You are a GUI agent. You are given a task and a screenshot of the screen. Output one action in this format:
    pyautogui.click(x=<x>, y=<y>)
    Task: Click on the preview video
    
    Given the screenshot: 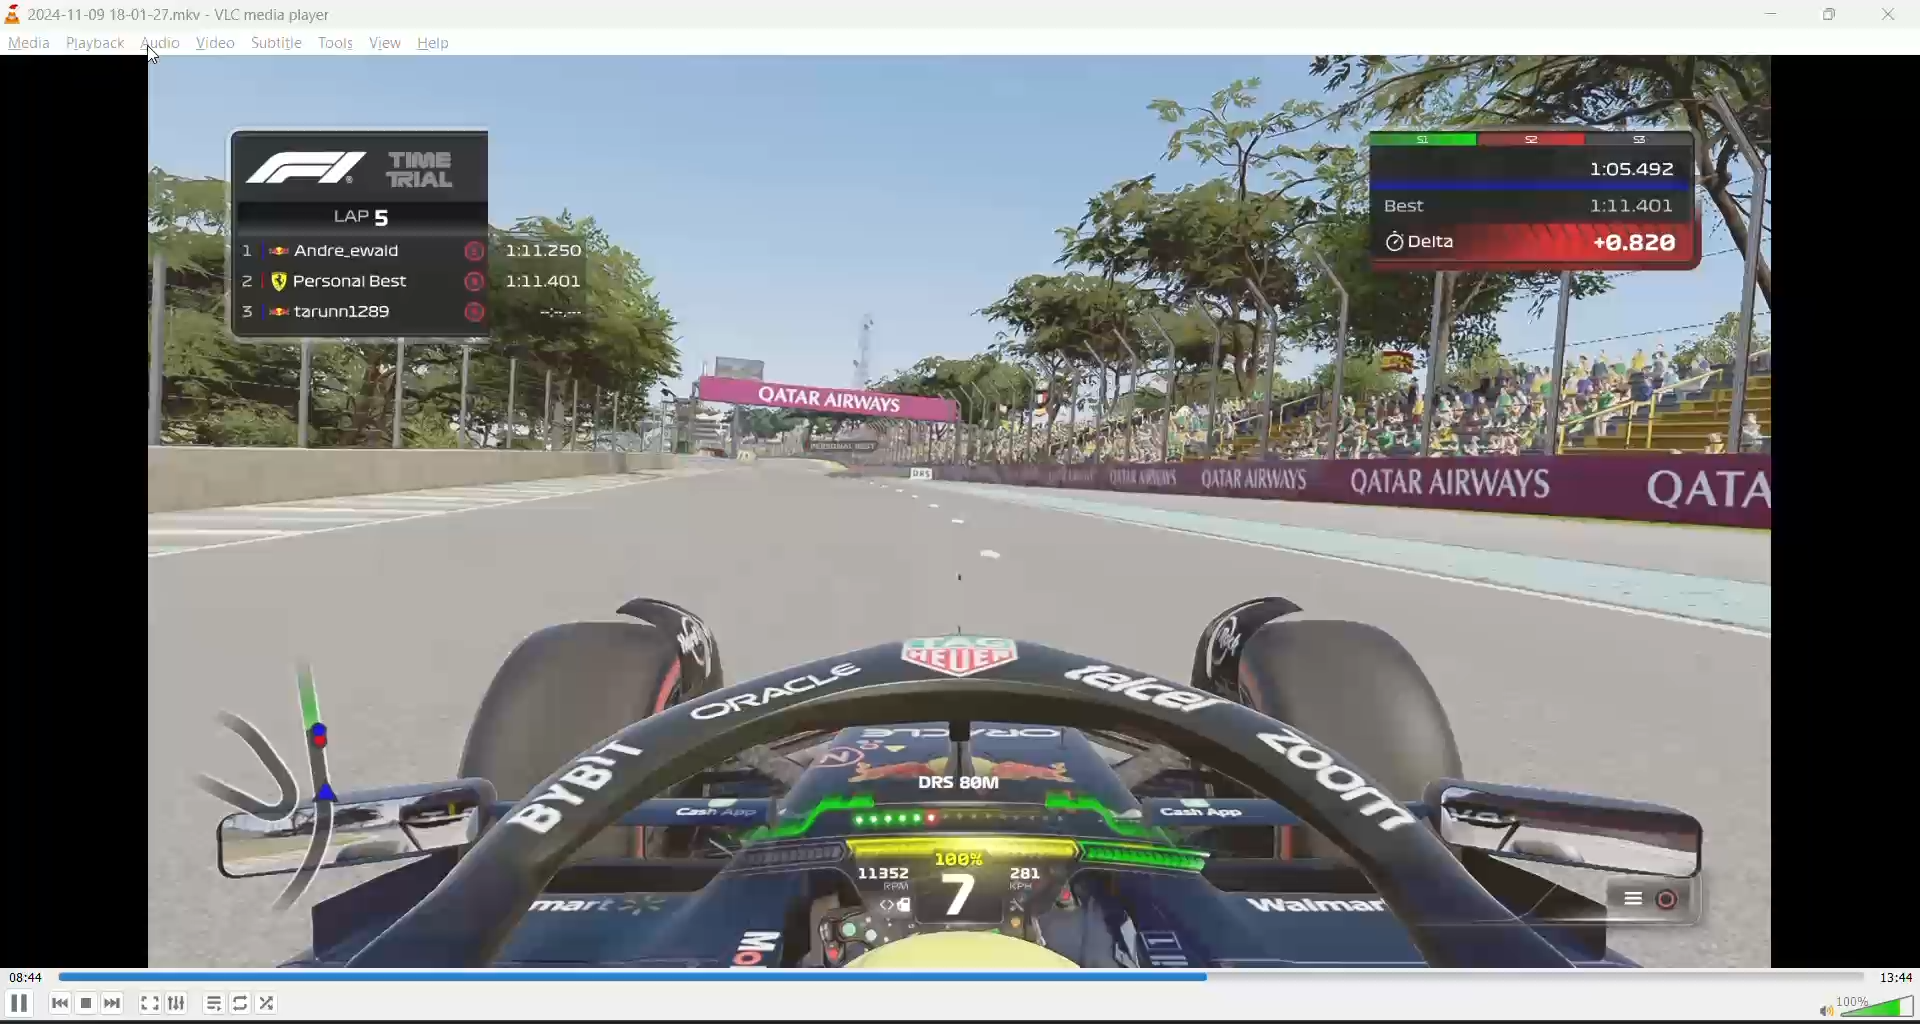 What is the action you would take?
    pyautogui.click(x=959, y=512)
    